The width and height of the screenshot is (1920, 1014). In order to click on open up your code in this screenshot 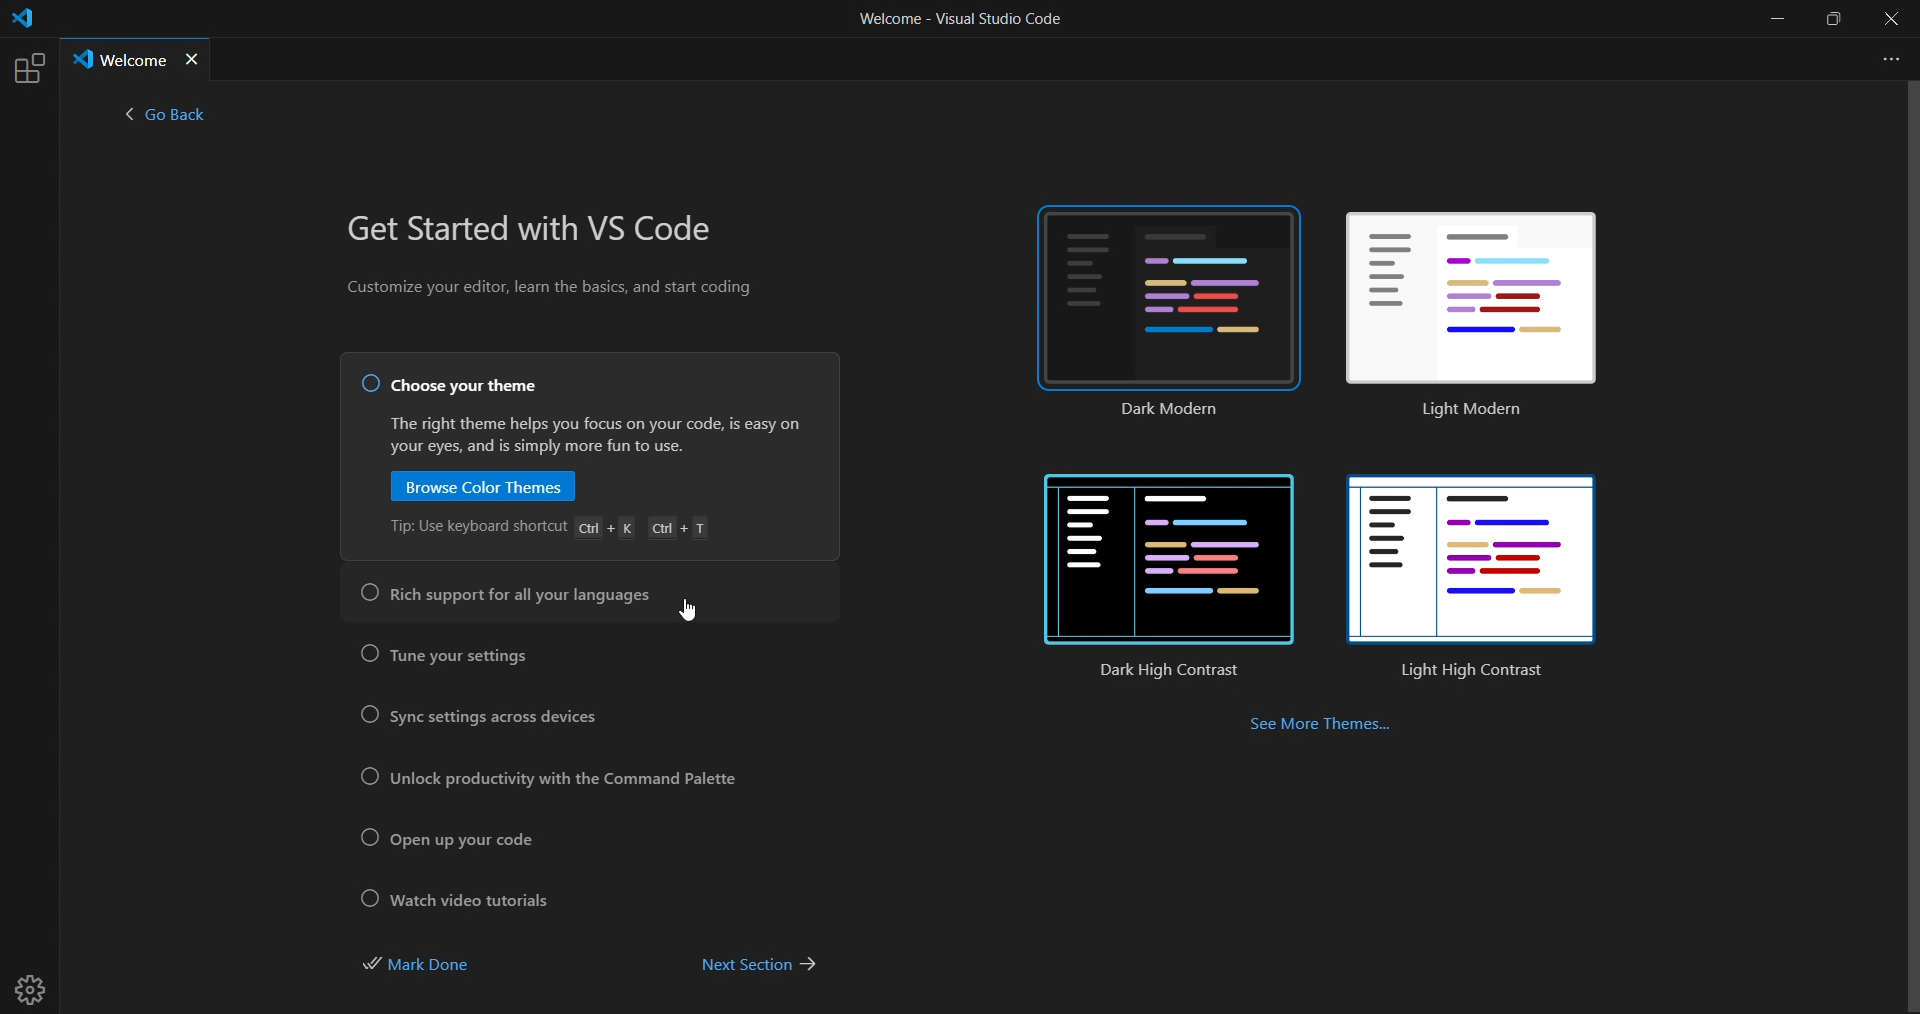, I will do `click(456, 842)`.